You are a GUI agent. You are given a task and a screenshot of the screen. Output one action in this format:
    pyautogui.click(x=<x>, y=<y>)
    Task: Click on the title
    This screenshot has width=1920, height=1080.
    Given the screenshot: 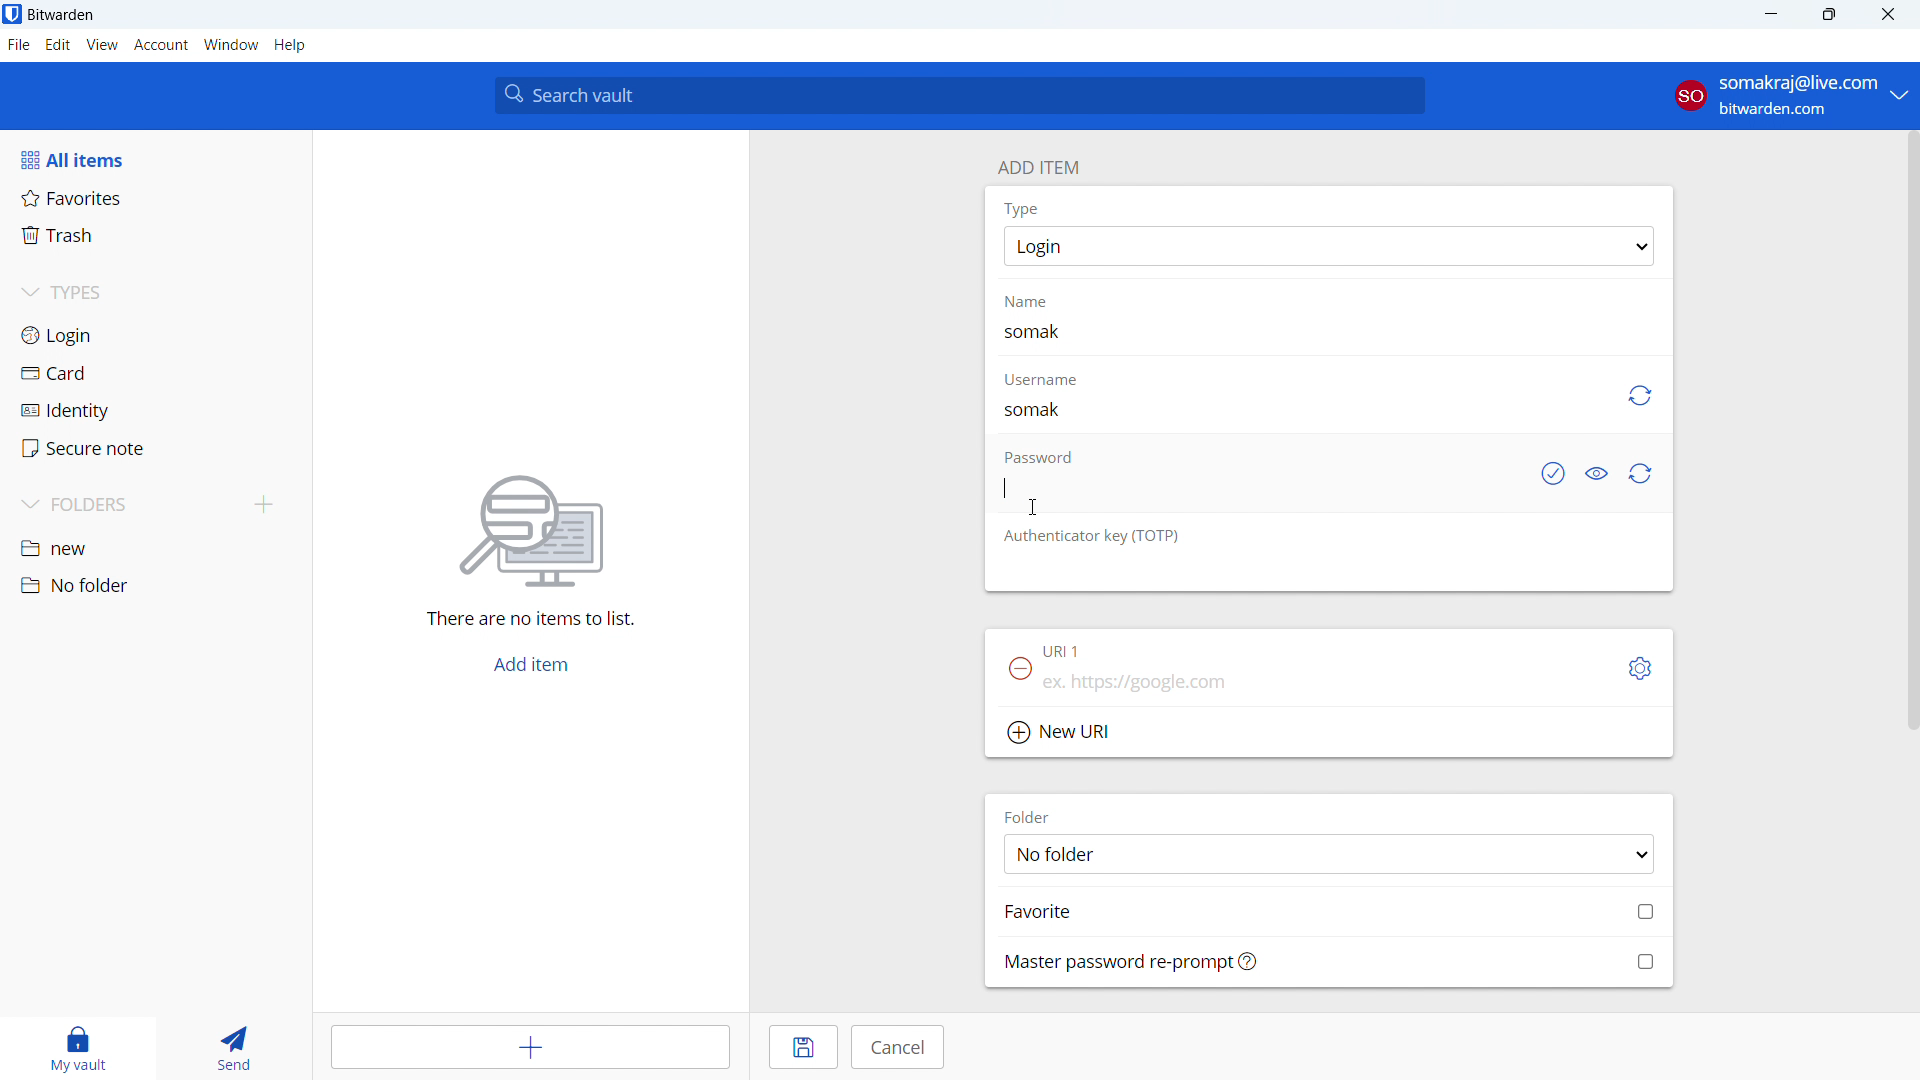 What is the action you would take?
    pyautogui.click(x=61, y=15)
    